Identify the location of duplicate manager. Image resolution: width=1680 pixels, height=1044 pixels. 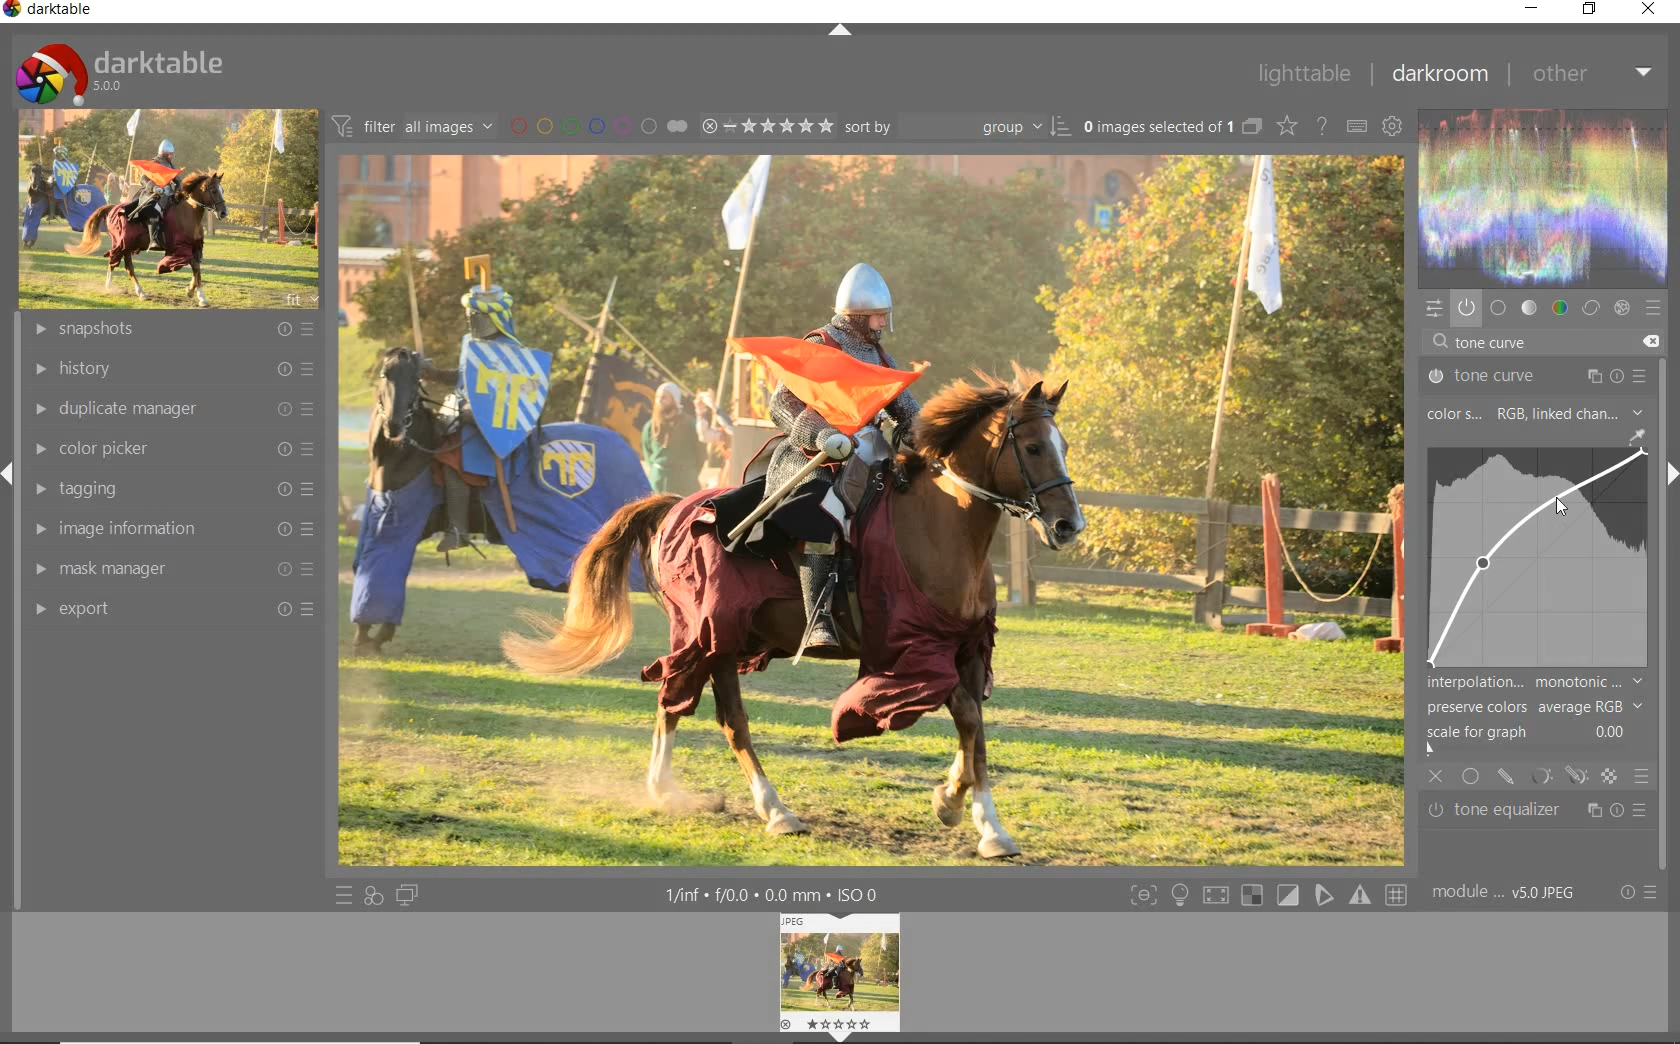
(173, 408).